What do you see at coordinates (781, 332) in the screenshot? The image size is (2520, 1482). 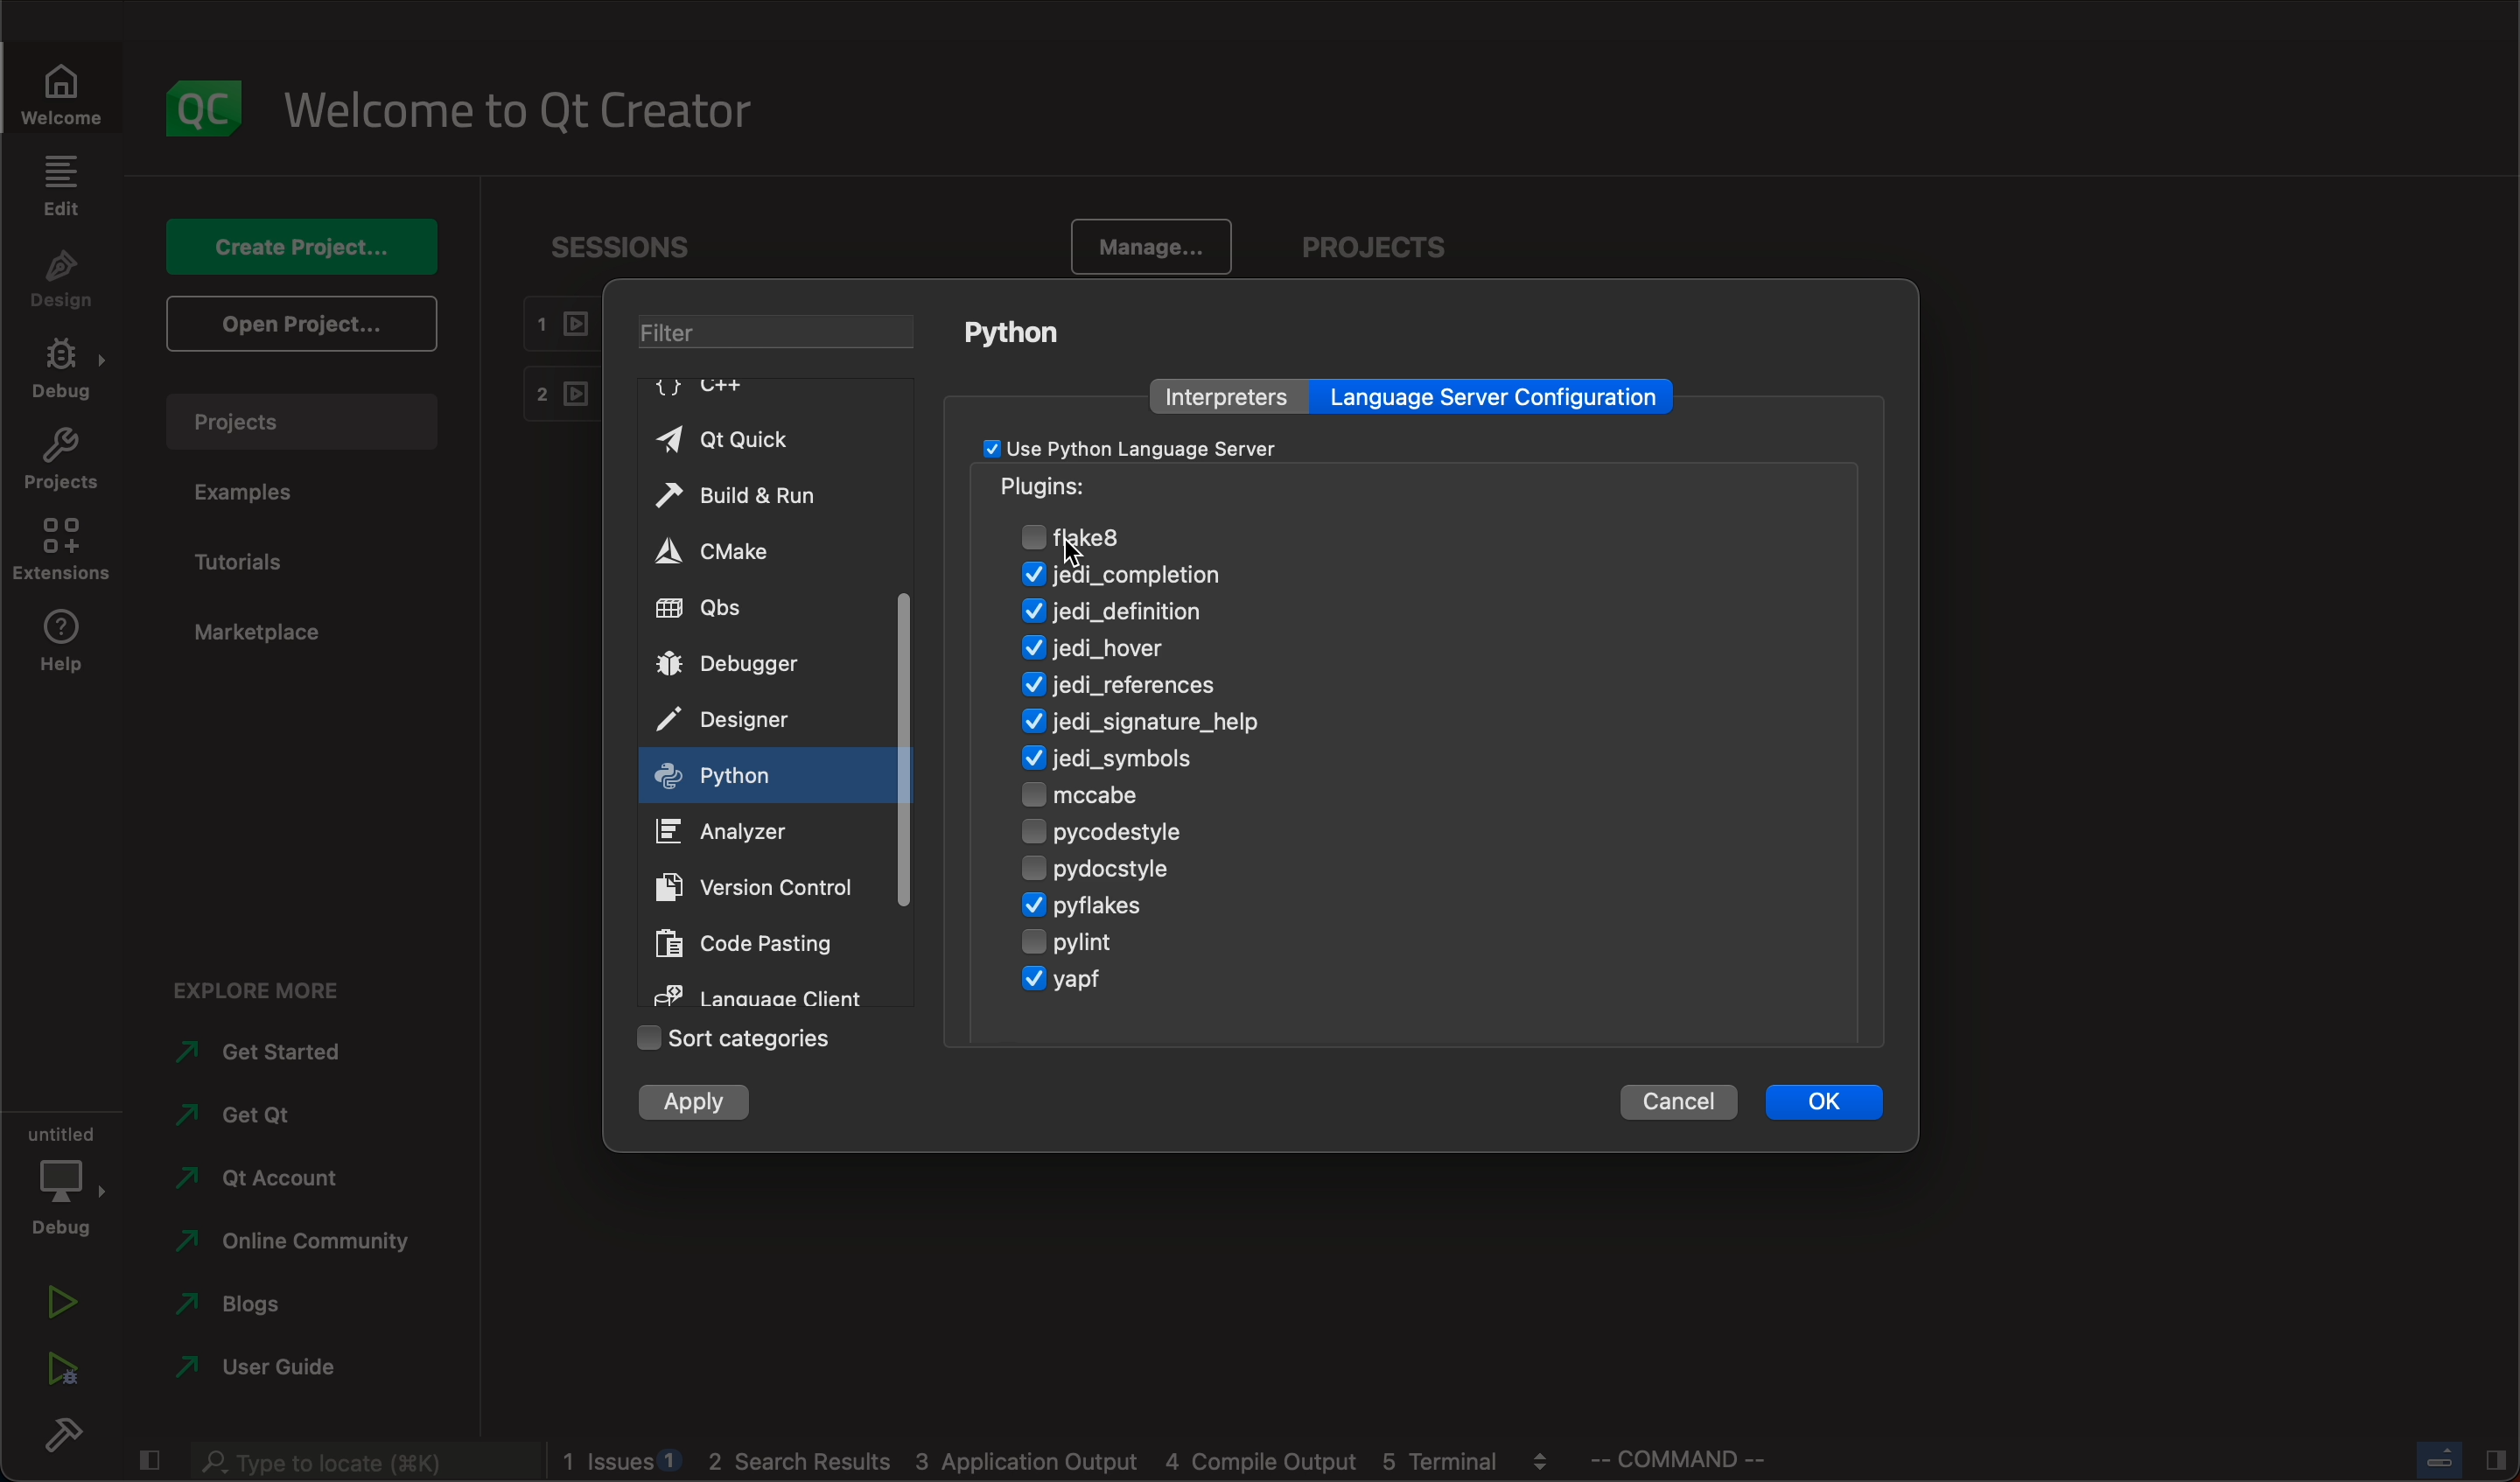 I see `filter` at bounding box center [781, 332].